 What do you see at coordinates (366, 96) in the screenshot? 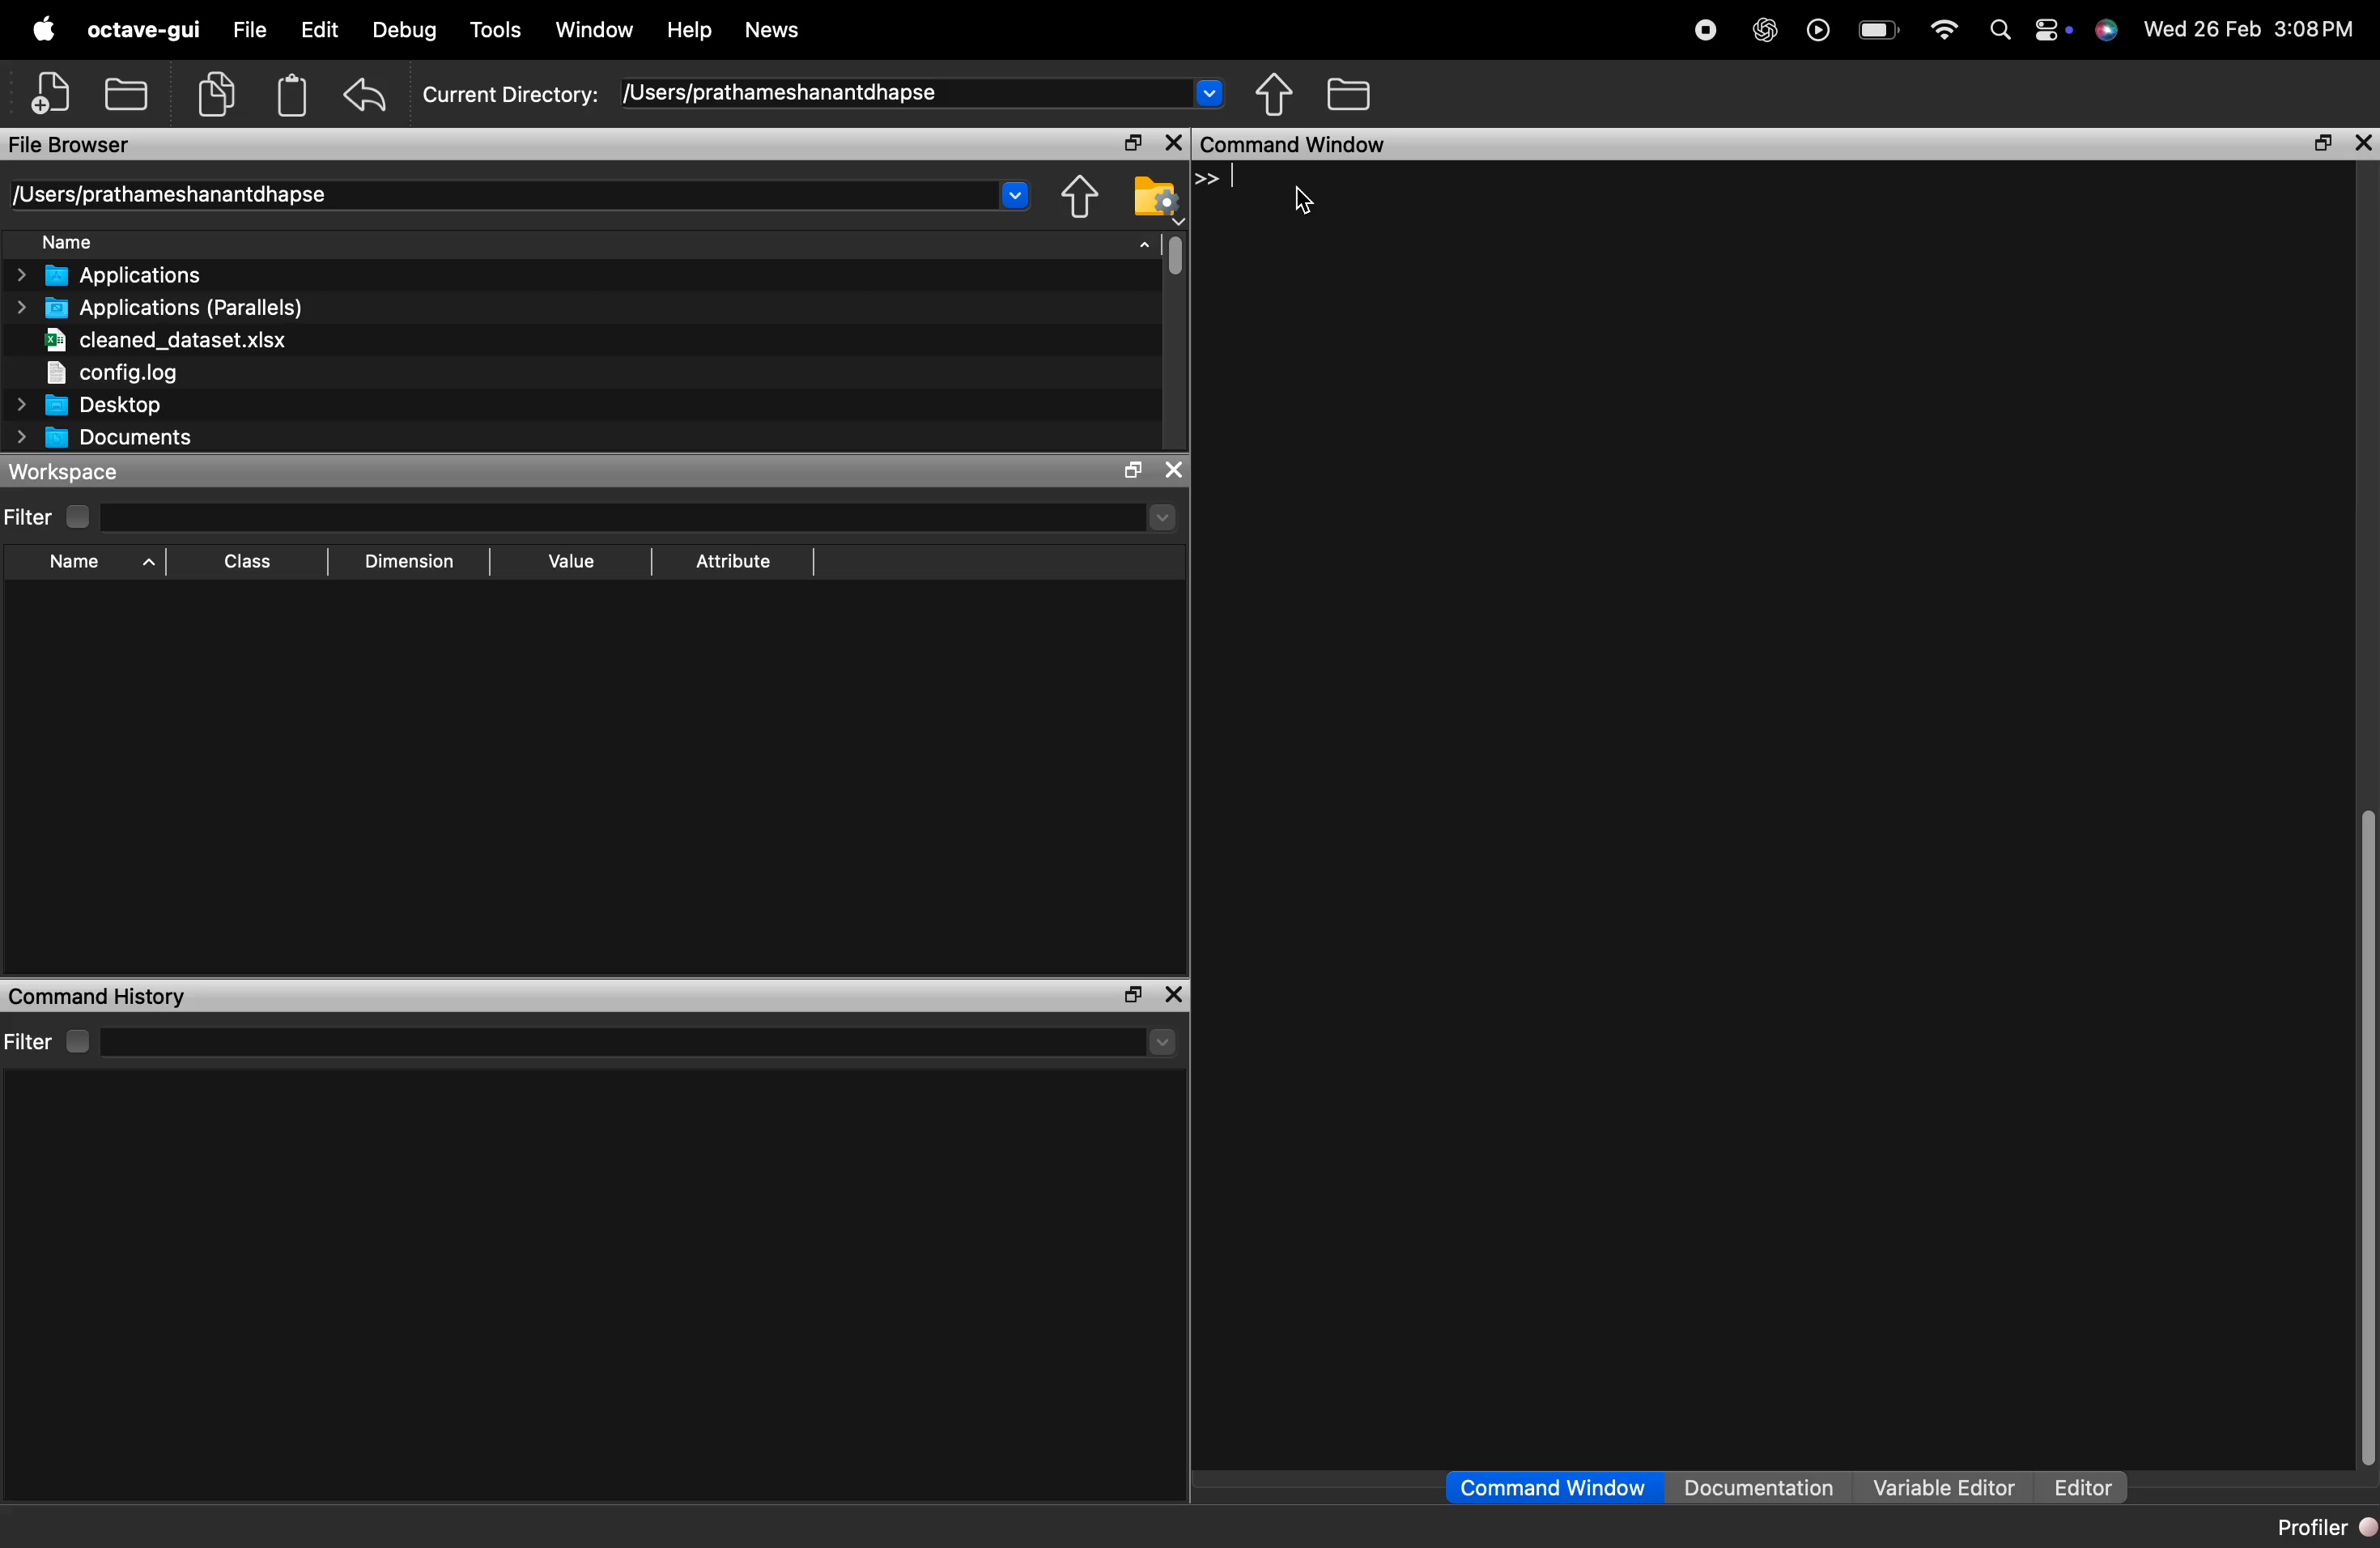
I see `undo` at bounding box center [366, 96].